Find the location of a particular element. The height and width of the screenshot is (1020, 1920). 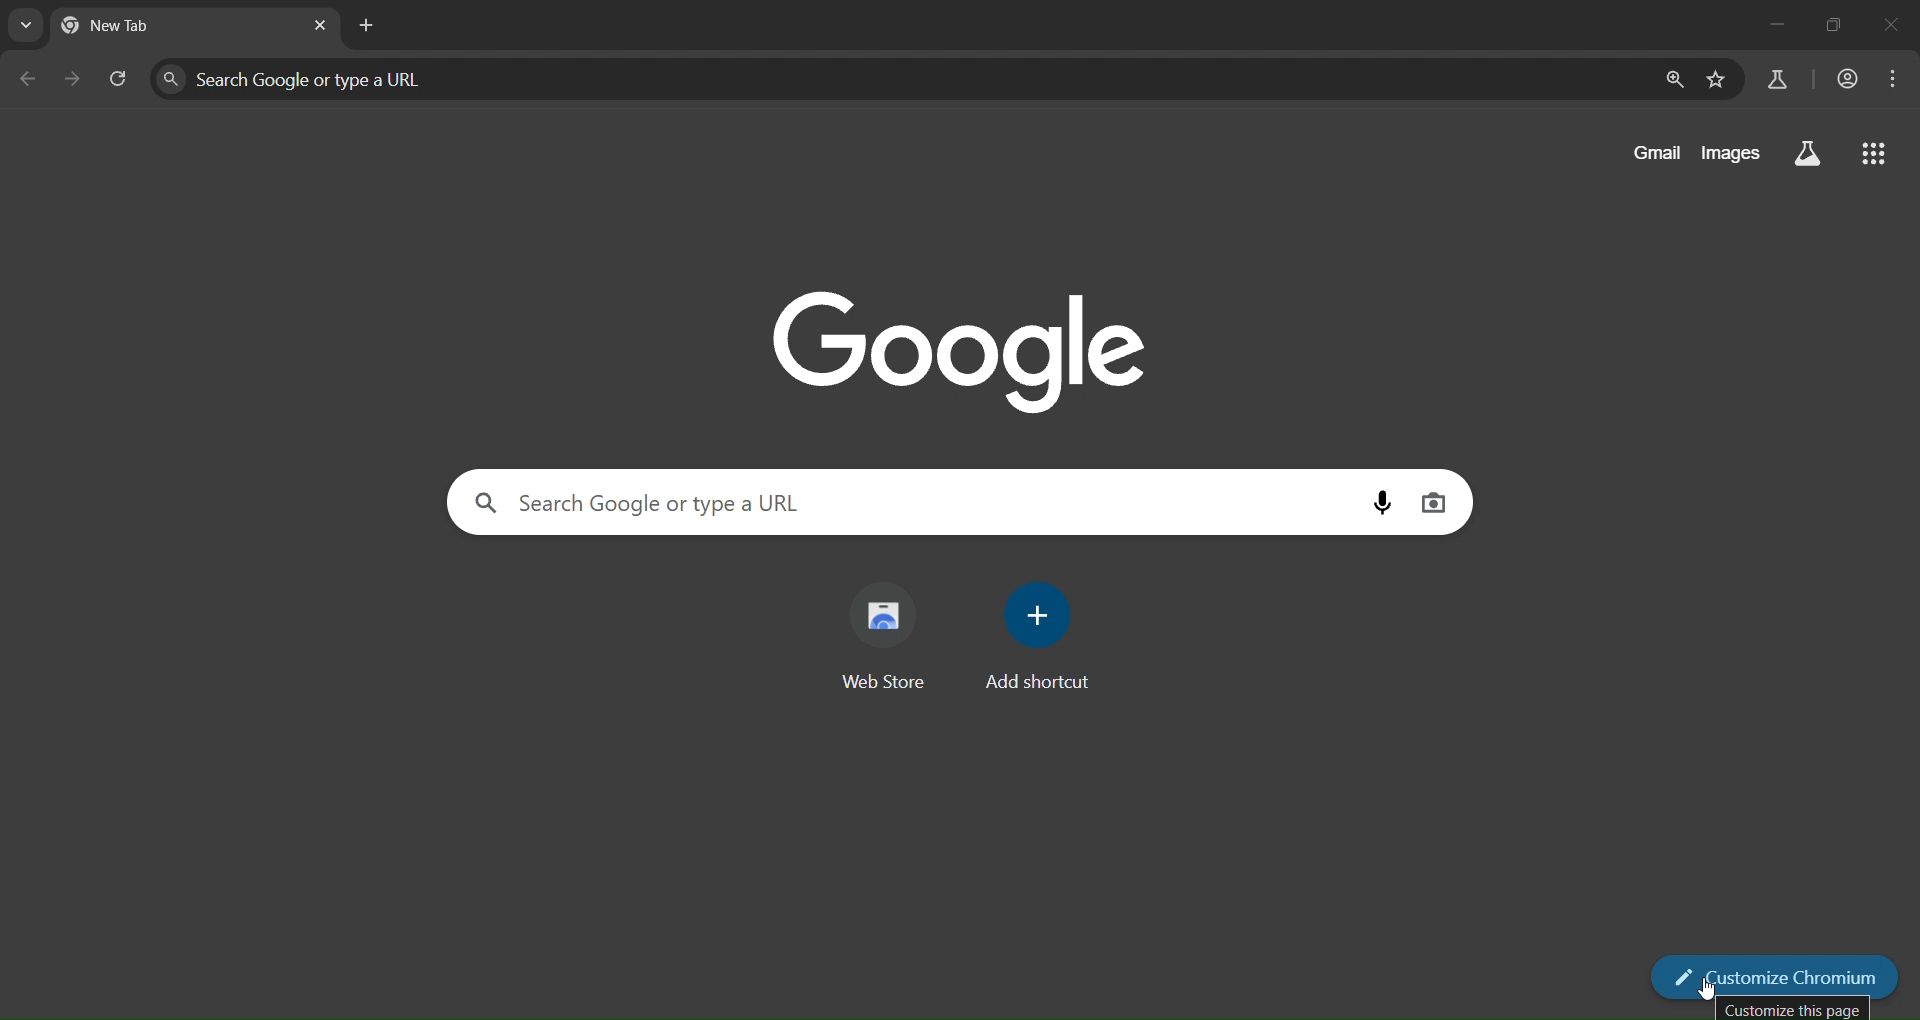

add shortcut is located at coordinates (1043, 630).